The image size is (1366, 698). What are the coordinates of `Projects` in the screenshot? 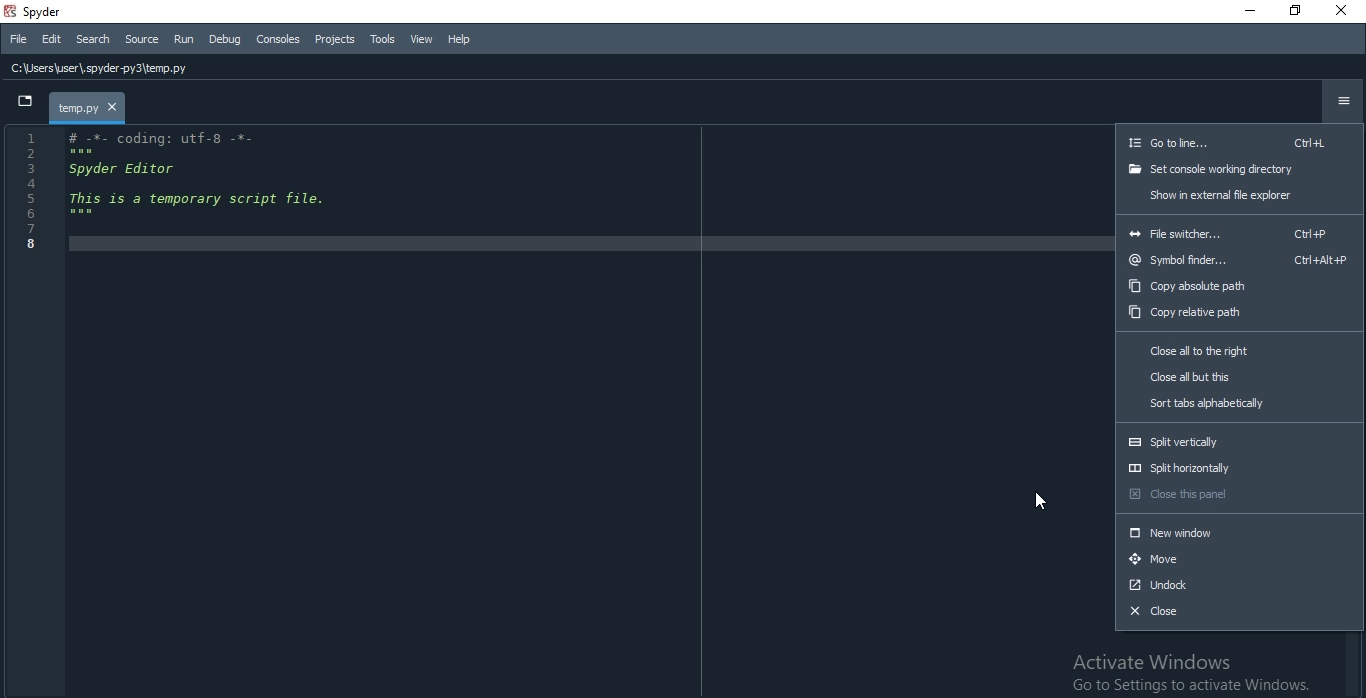 It's located at (336, 40).